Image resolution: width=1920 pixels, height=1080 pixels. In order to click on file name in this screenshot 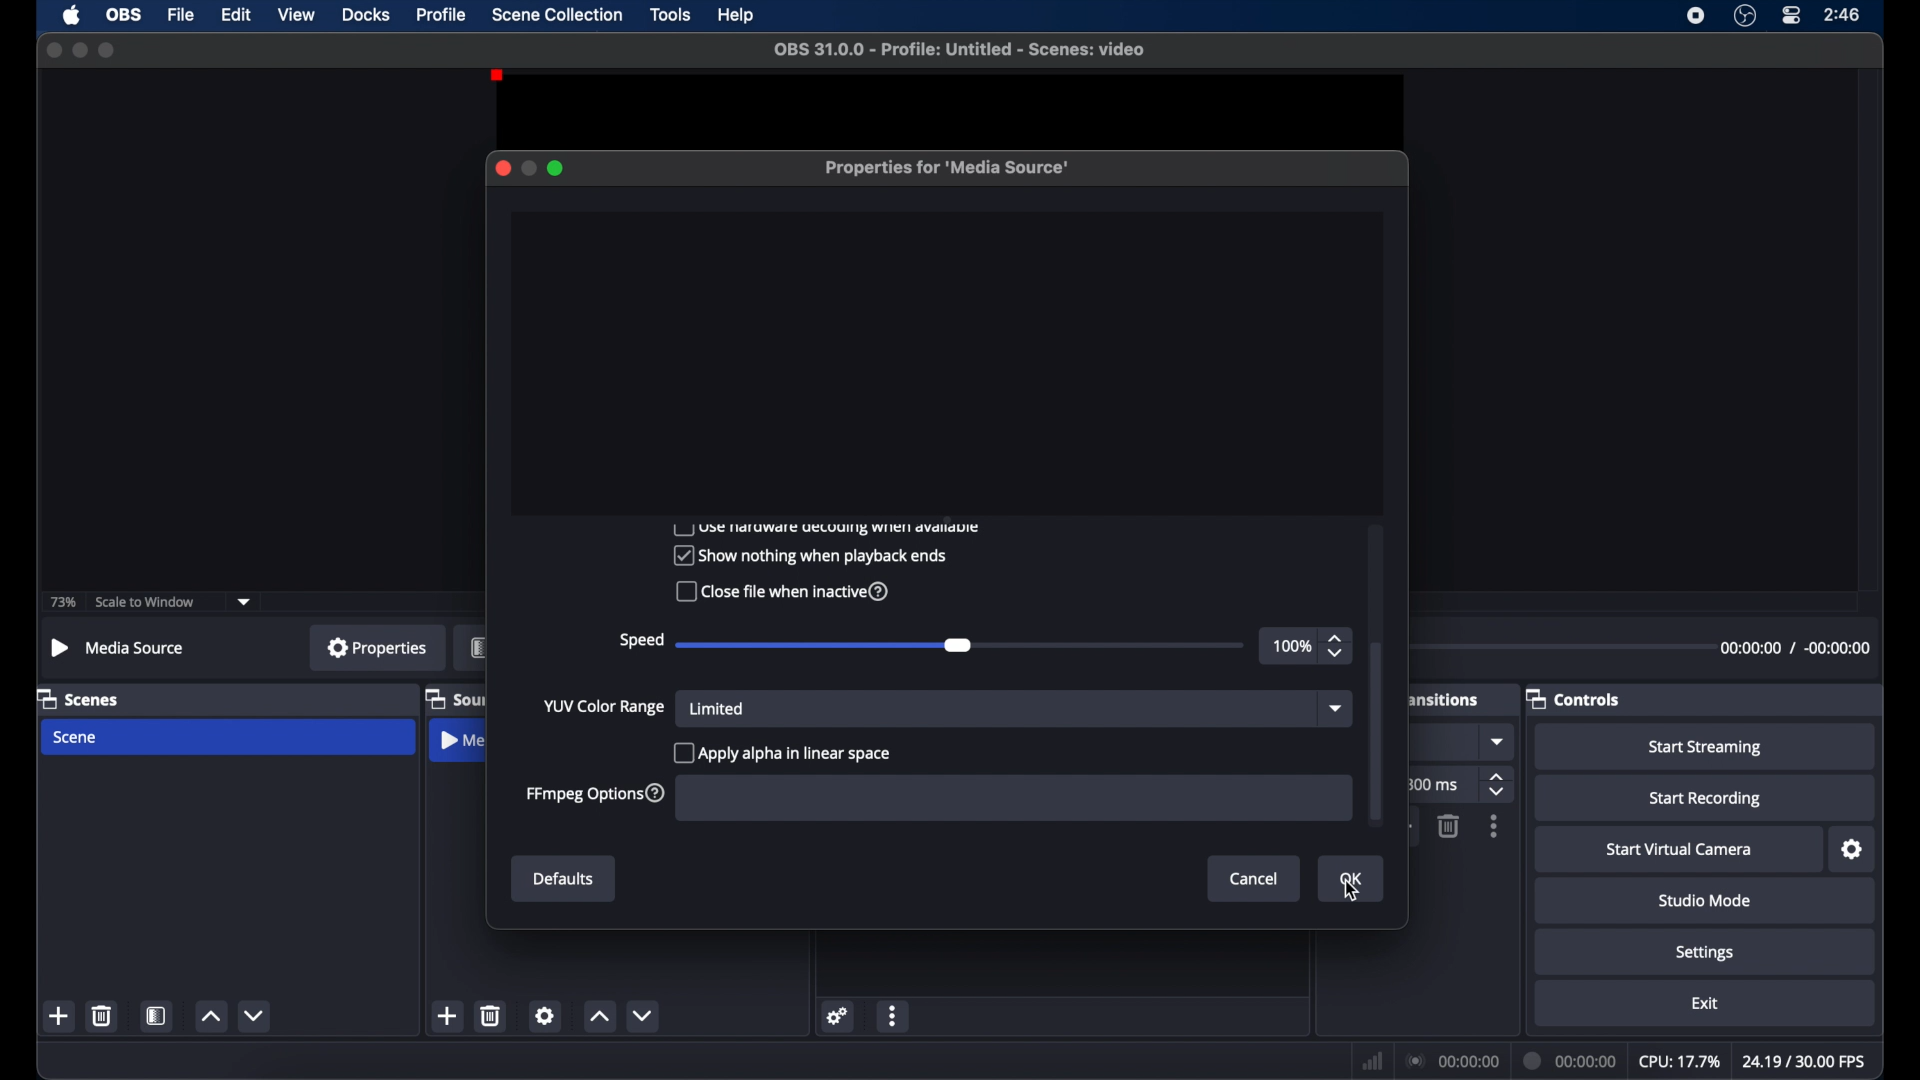, I will do `click(959, 49)`.